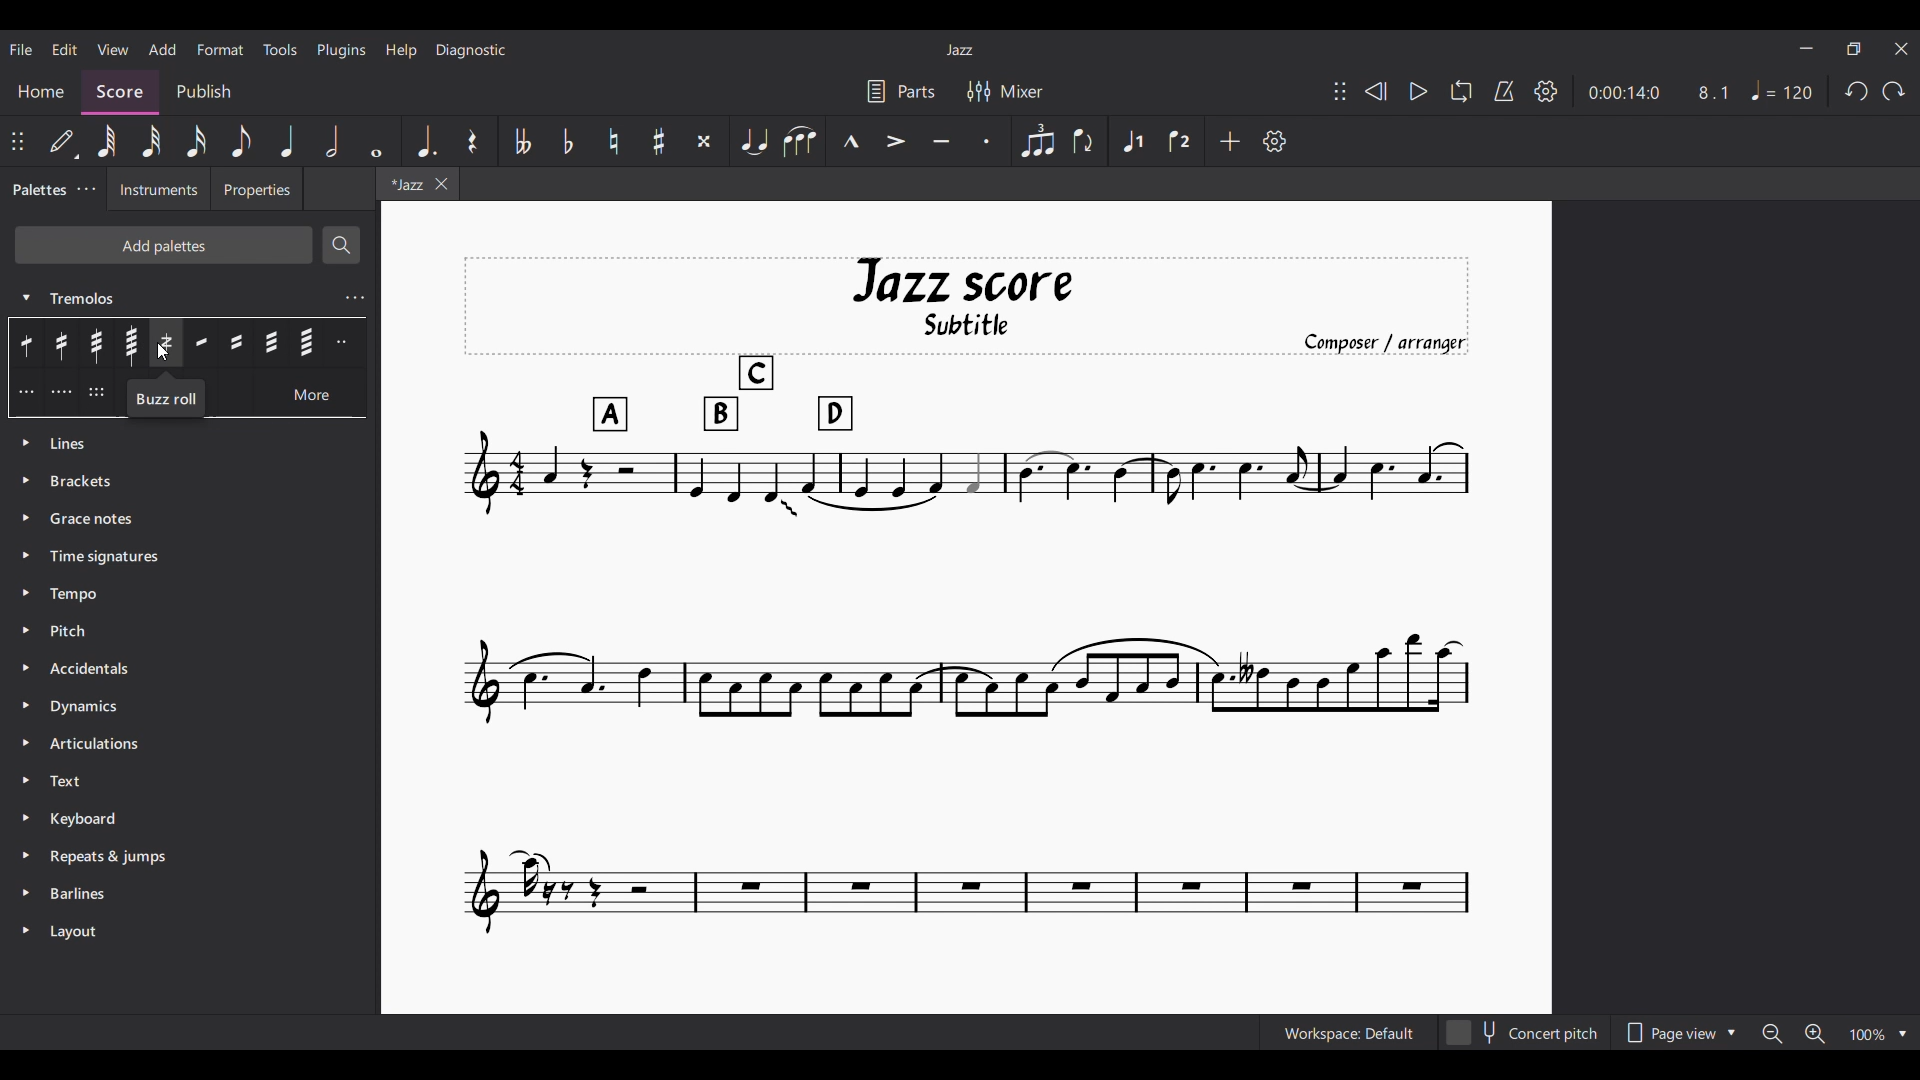 The image size is (1920, 1080). I want to click on Home, so click(40, 92).